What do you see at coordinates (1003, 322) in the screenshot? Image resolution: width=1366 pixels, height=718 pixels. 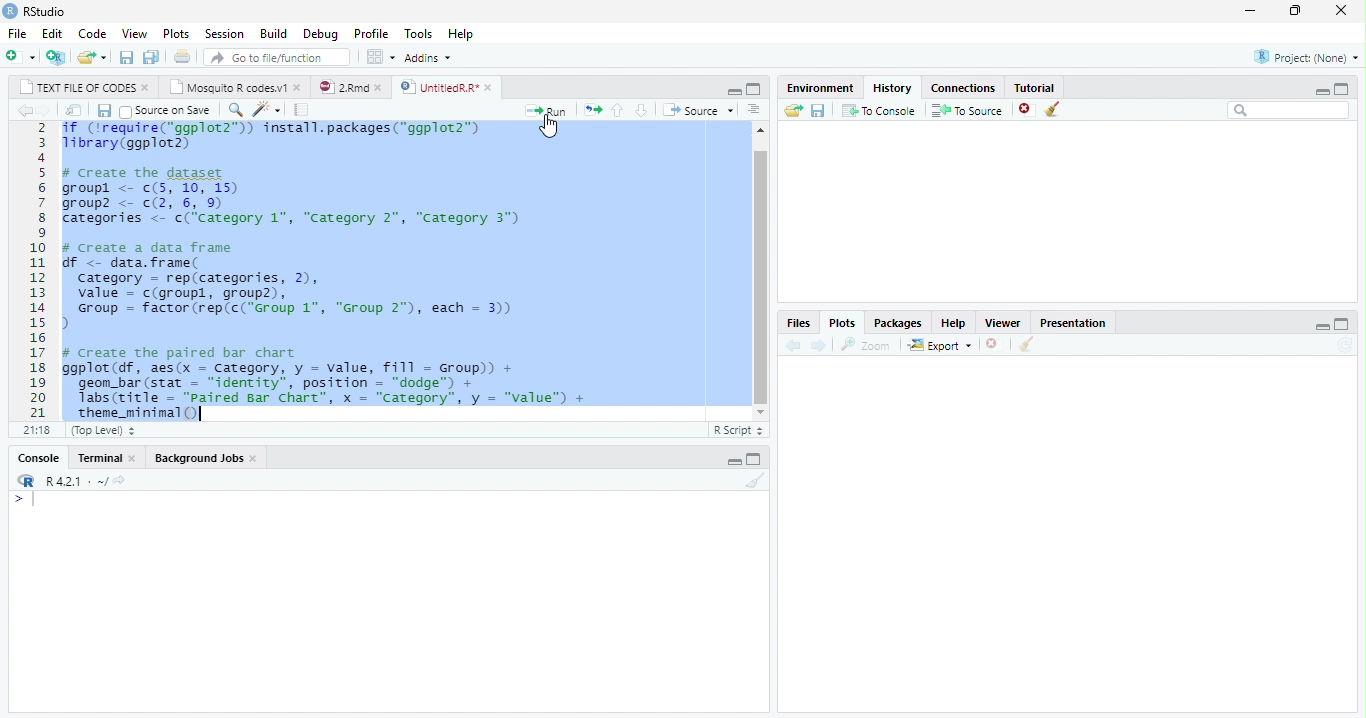 I see `viewer` at bounding box center [1003, 322].